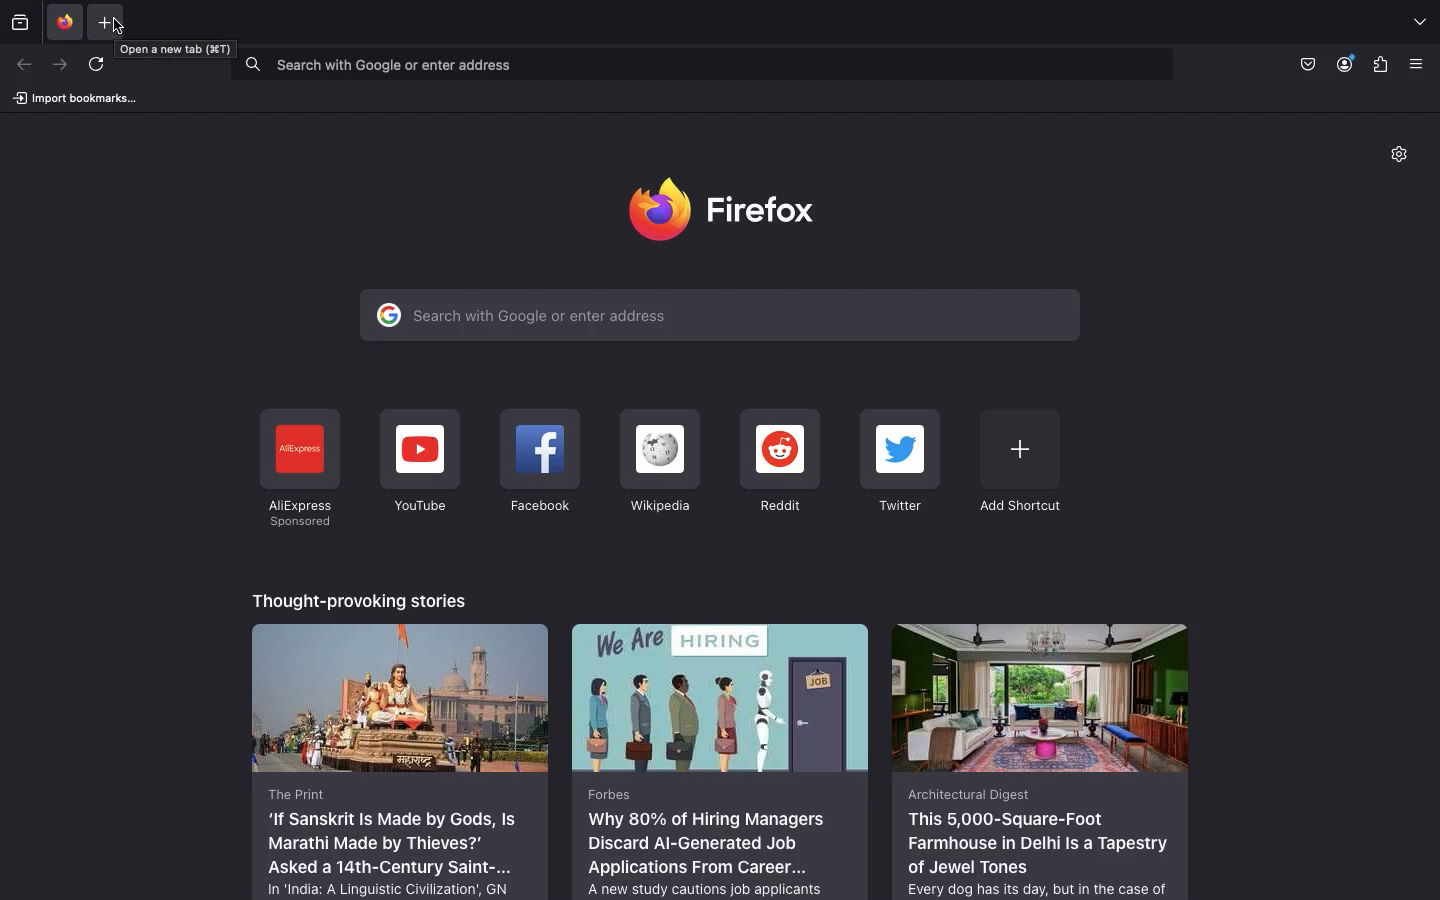  What do you see at coordinates (1422, 64) in the screenshot?
I see `Open application menu` at bounding box center [1422, 64].